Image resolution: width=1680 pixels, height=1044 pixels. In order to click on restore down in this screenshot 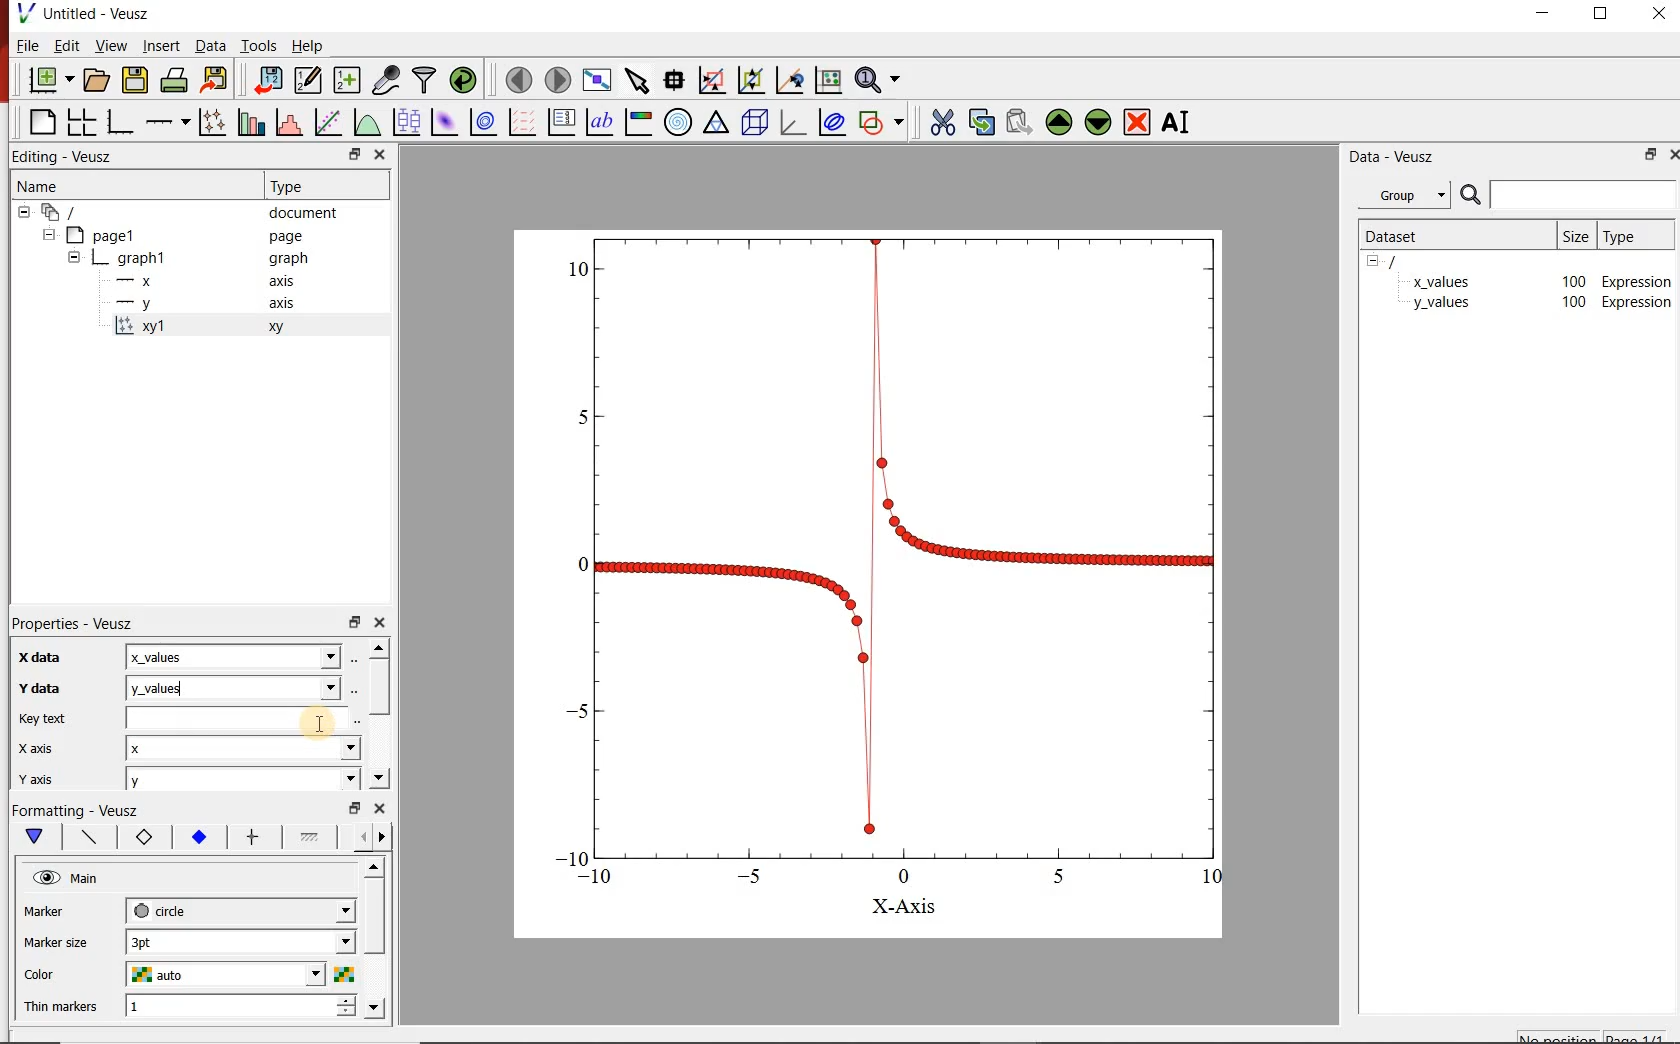, I will do `click(355, 807)`.